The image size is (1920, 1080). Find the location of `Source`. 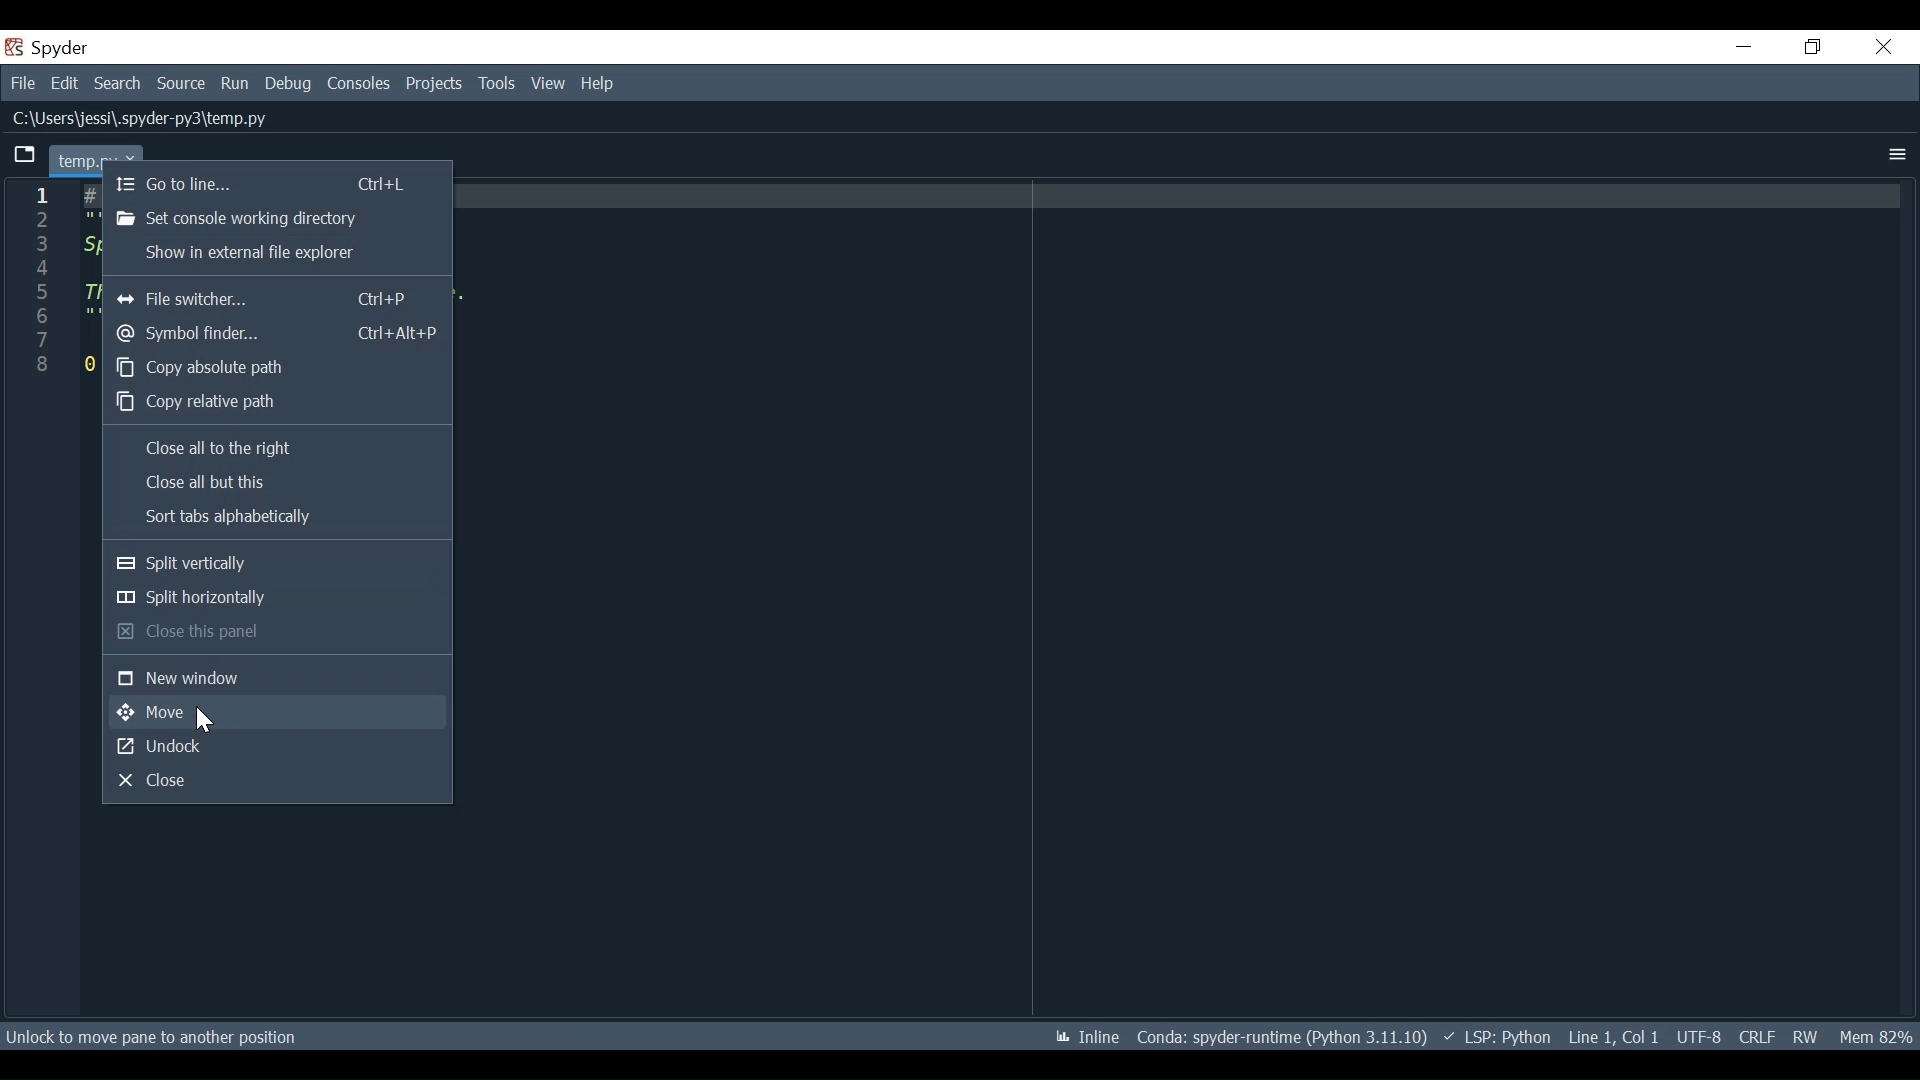

Source is located at coordinates (181, 84).